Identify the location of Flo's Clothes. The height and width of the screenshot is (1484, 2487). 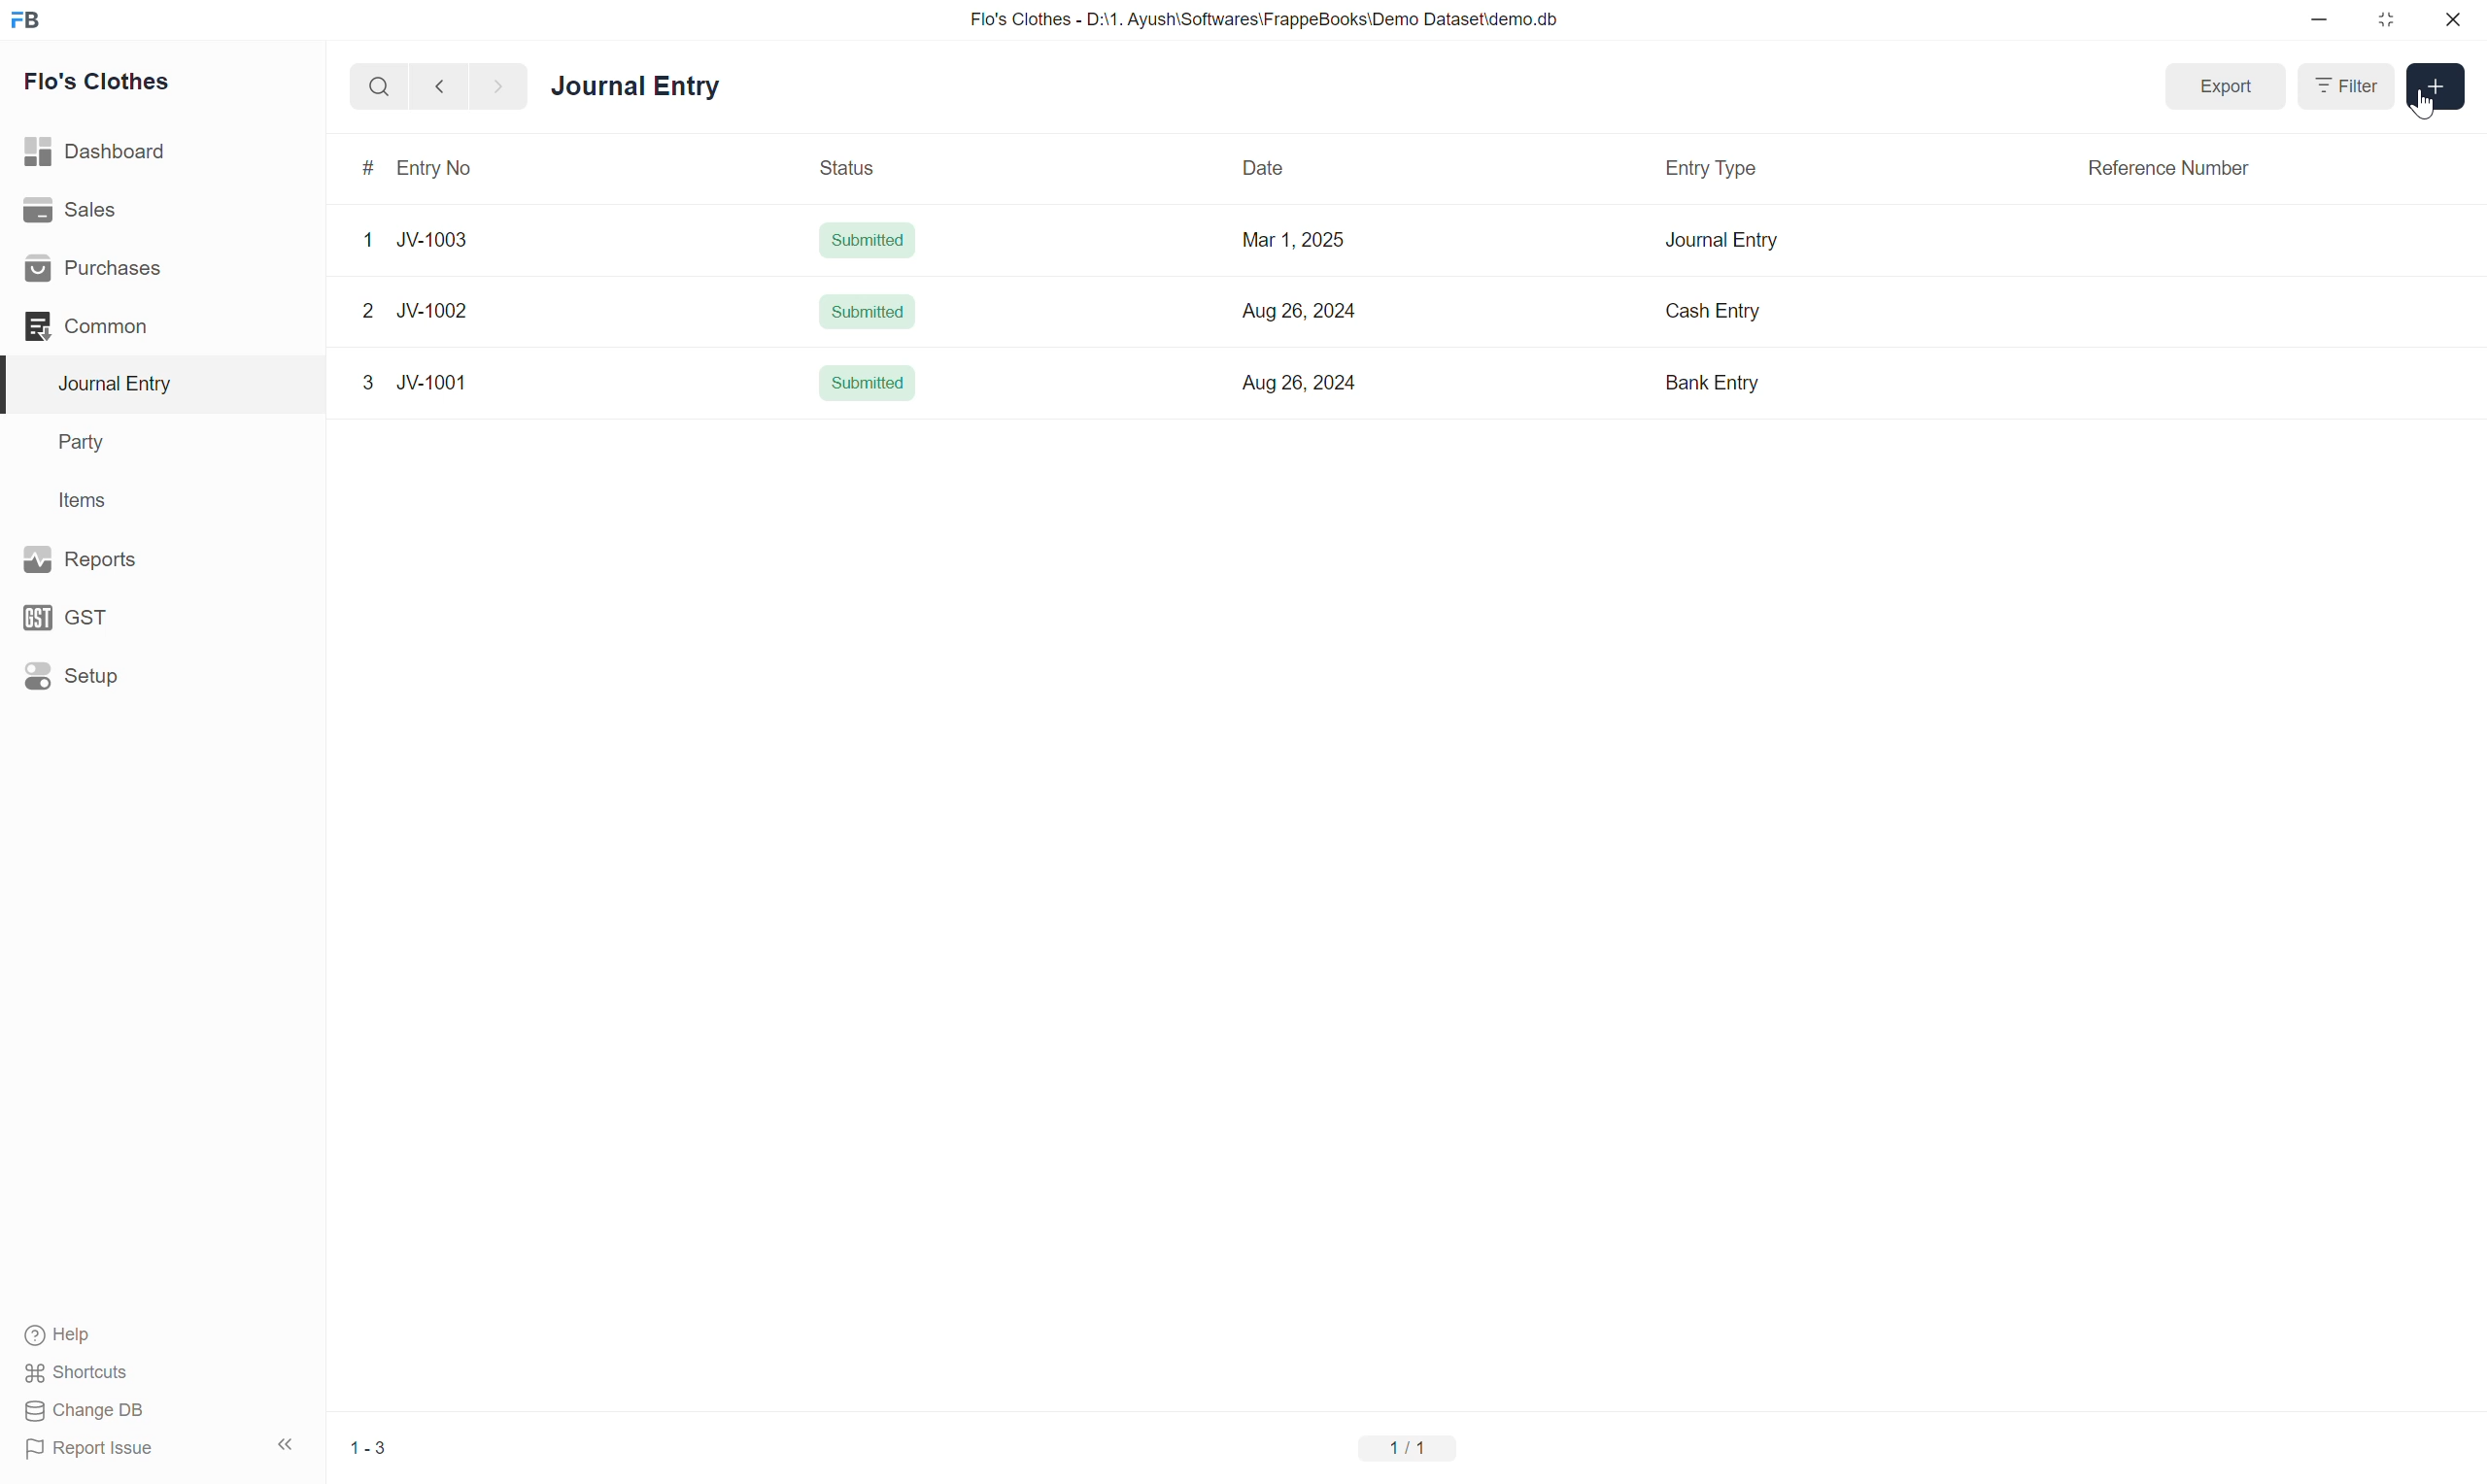
(101, 81).